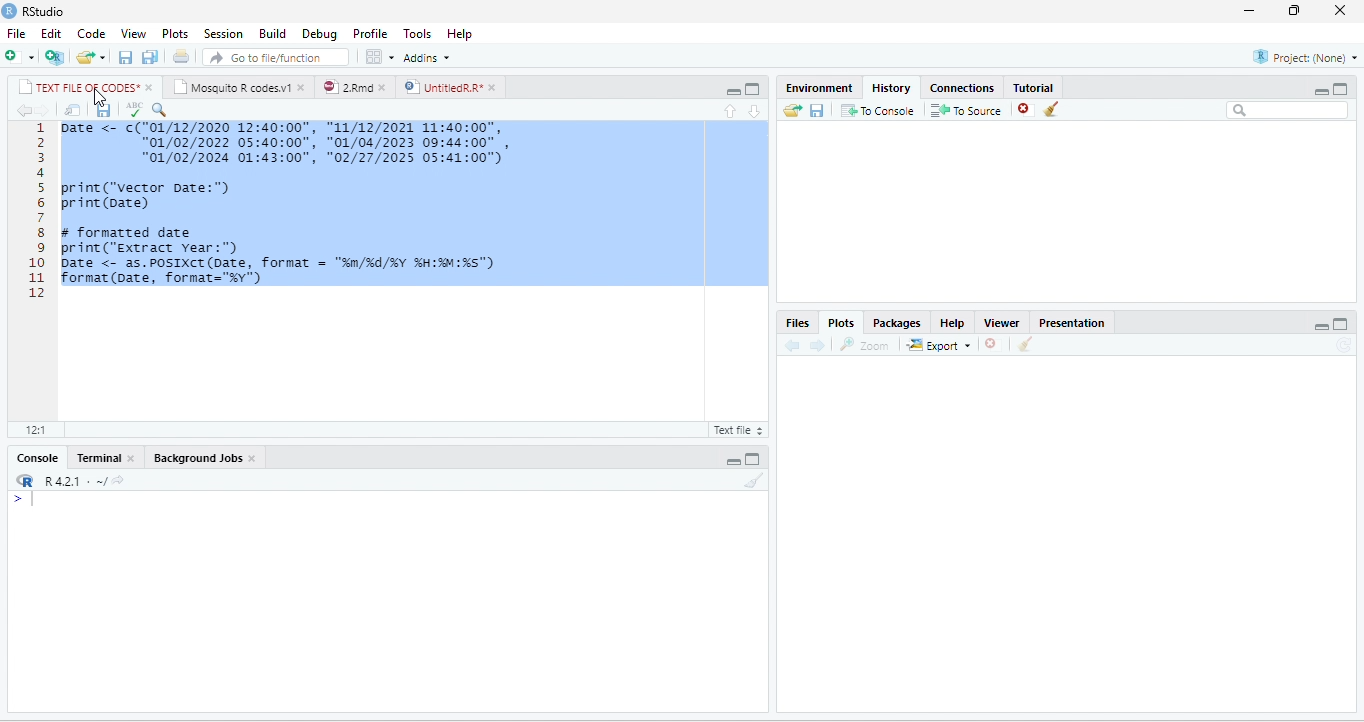  I want to click on logo, so click(10, 11).